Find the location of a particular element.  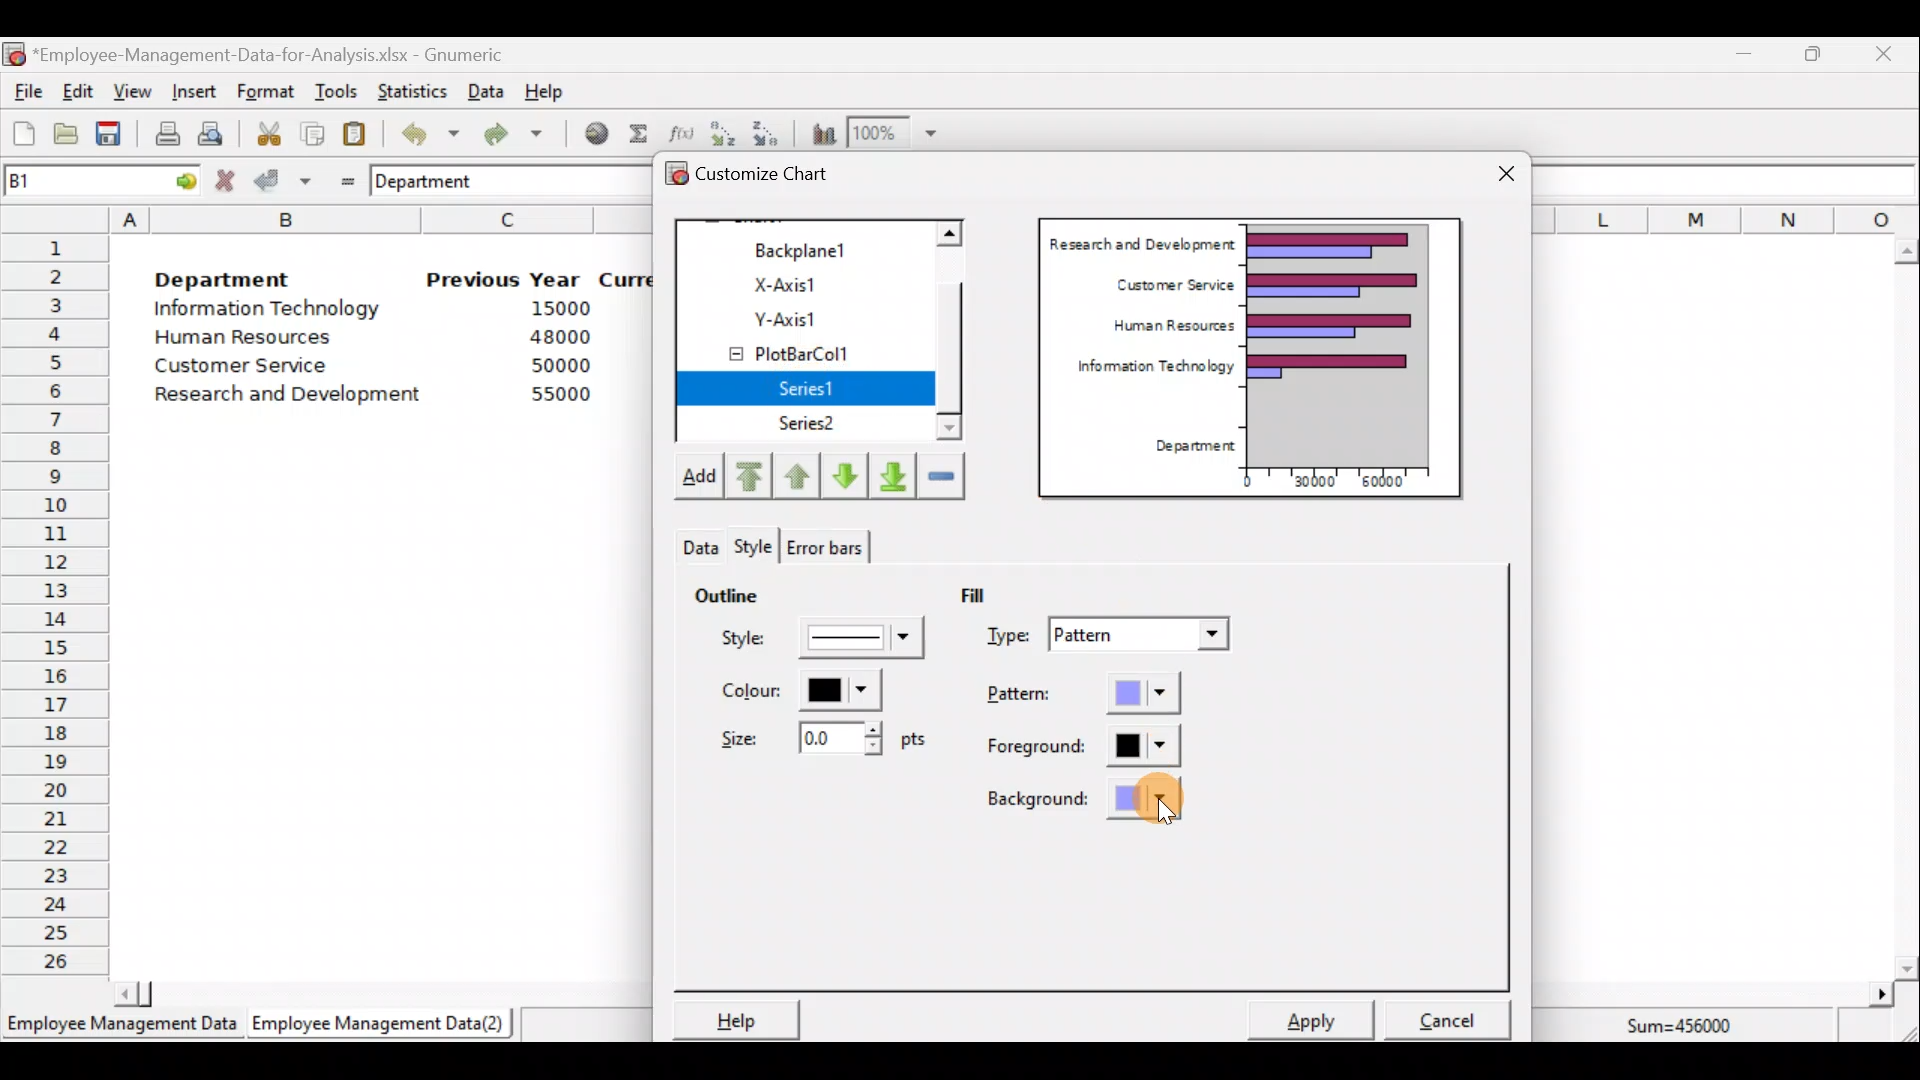

Department is located at coordinates (1188, 447).